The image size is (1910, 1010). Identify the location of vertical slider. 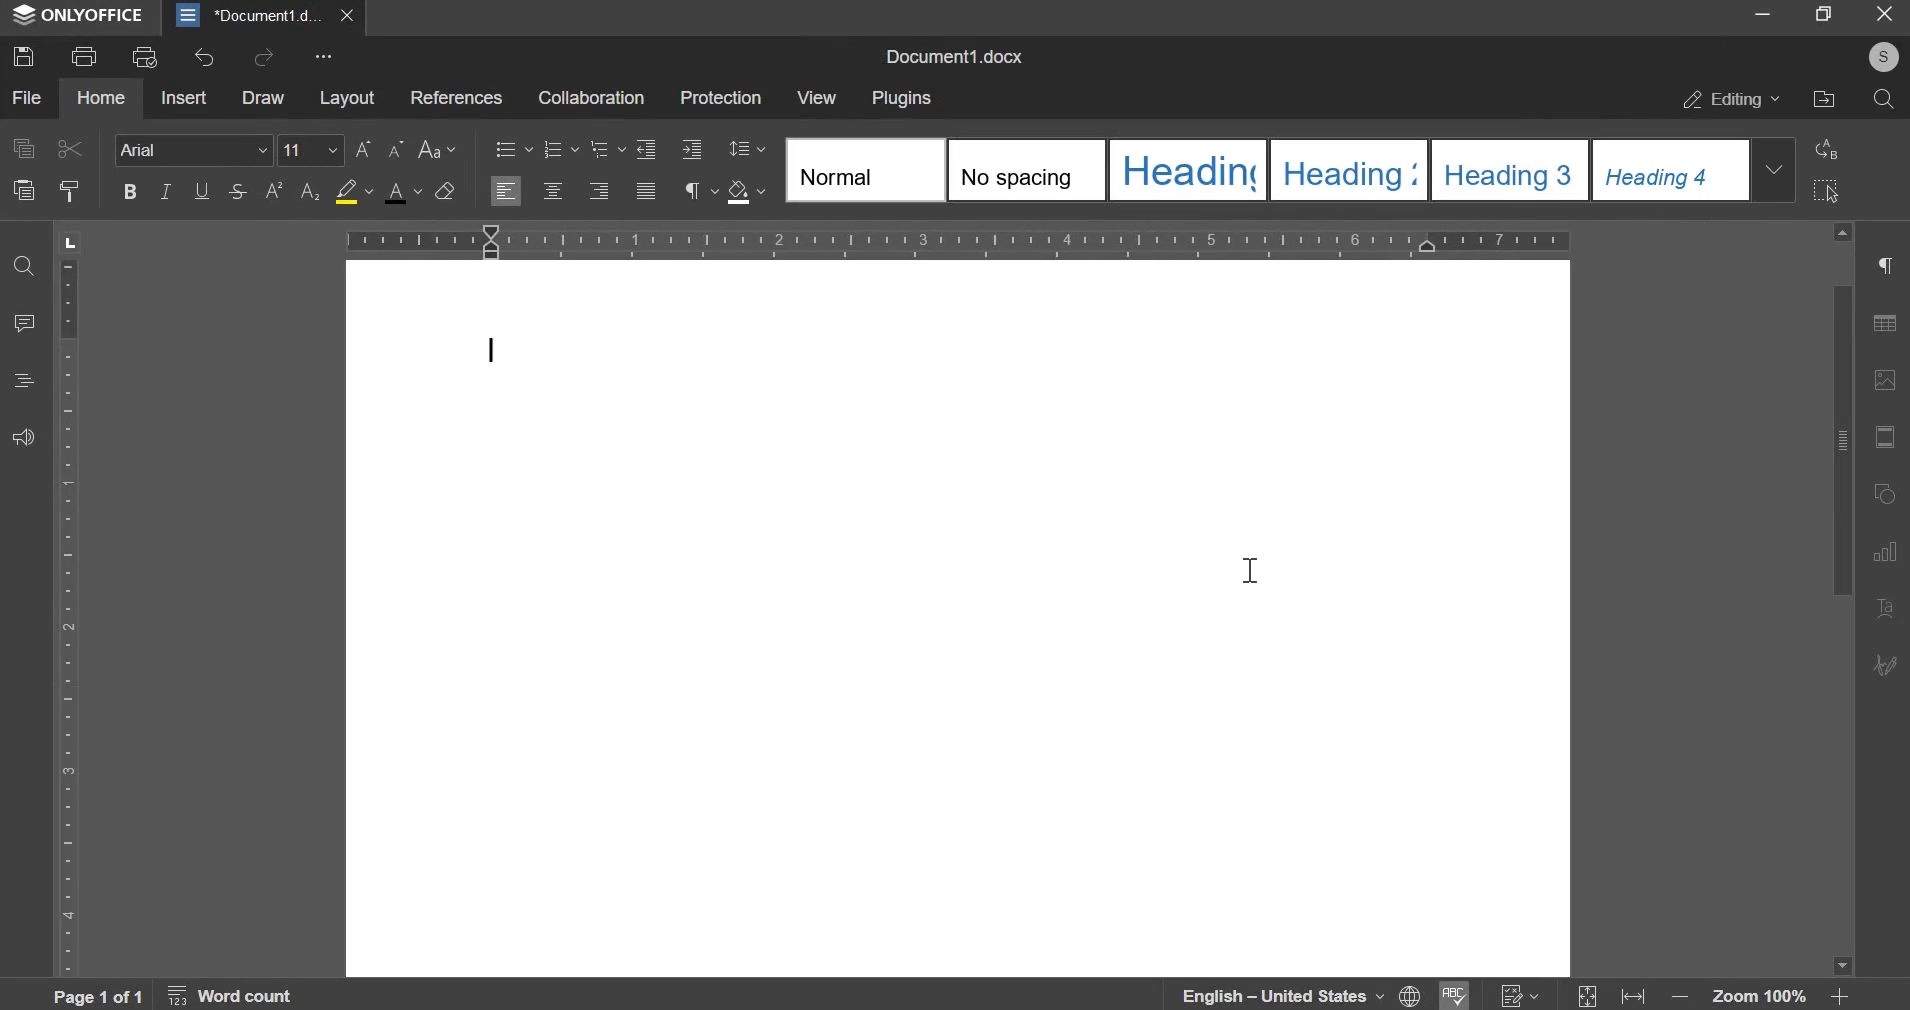
(1844, 593).